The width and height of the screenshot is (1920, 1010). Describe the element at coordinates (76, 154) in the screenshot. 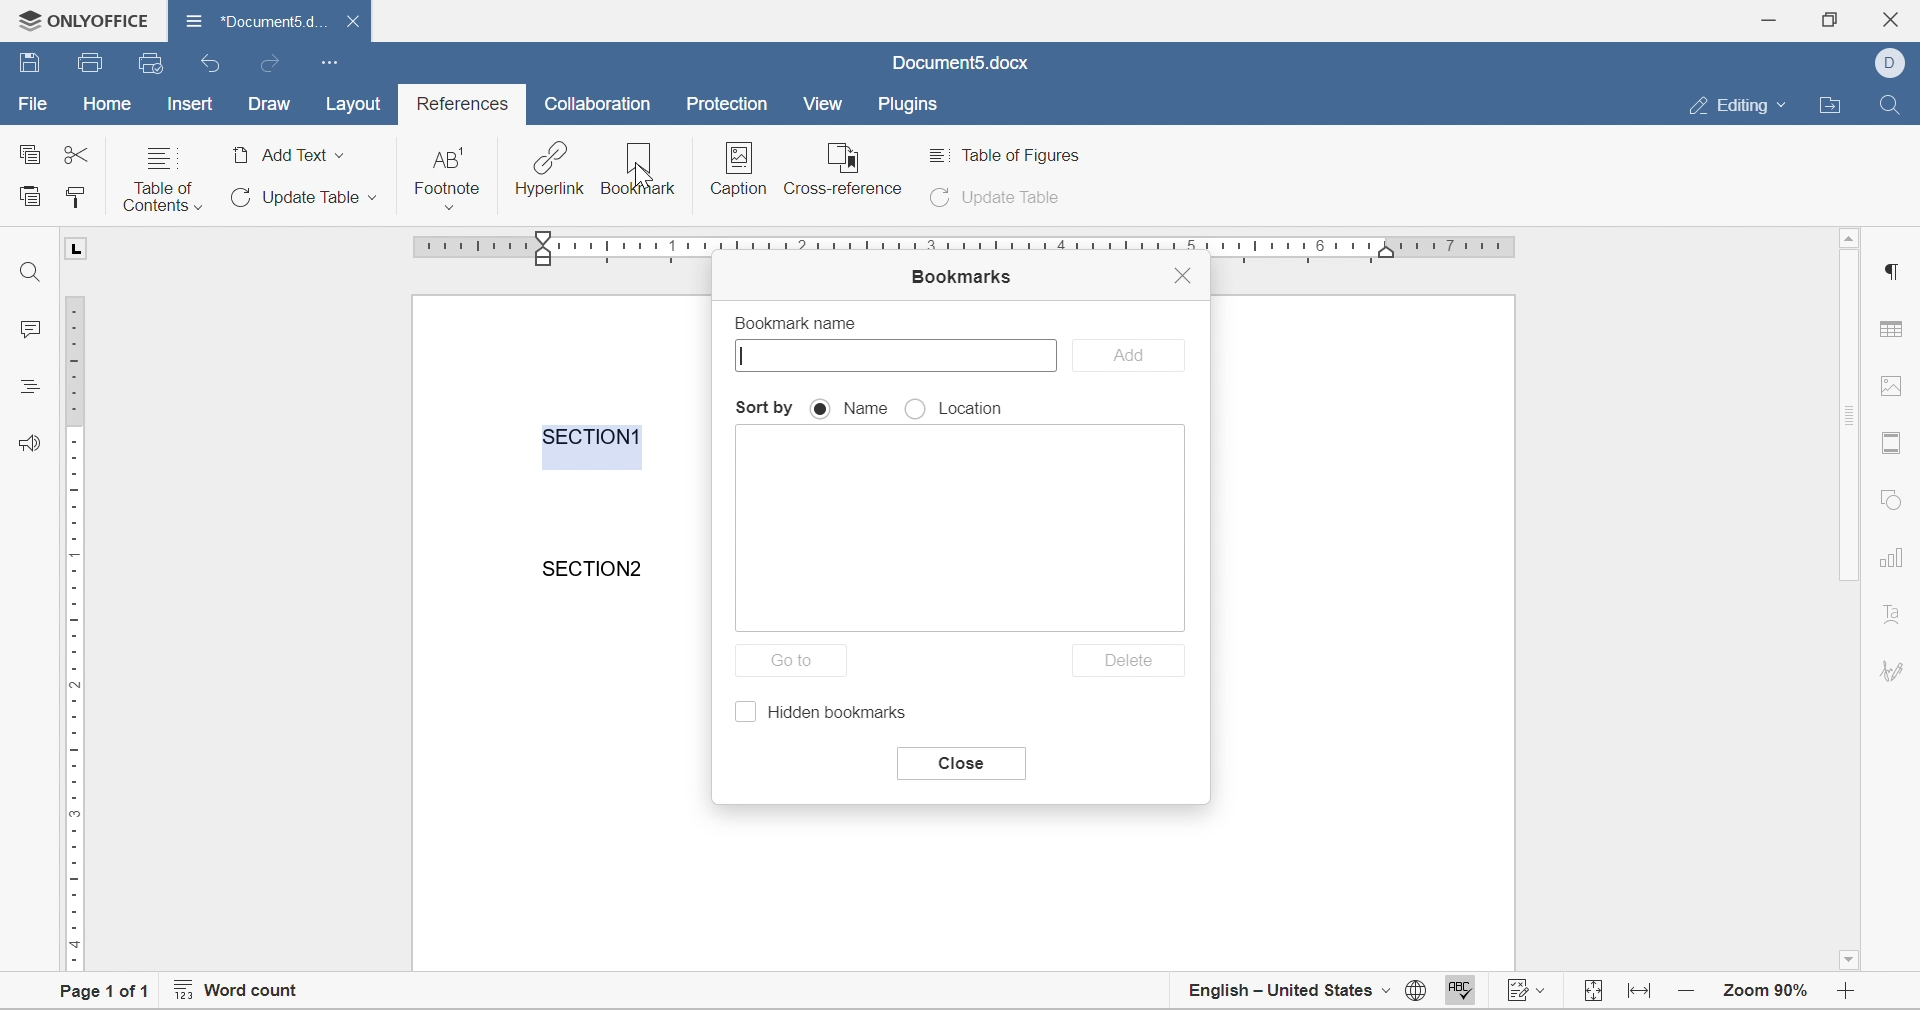

I see `cut` at that location.